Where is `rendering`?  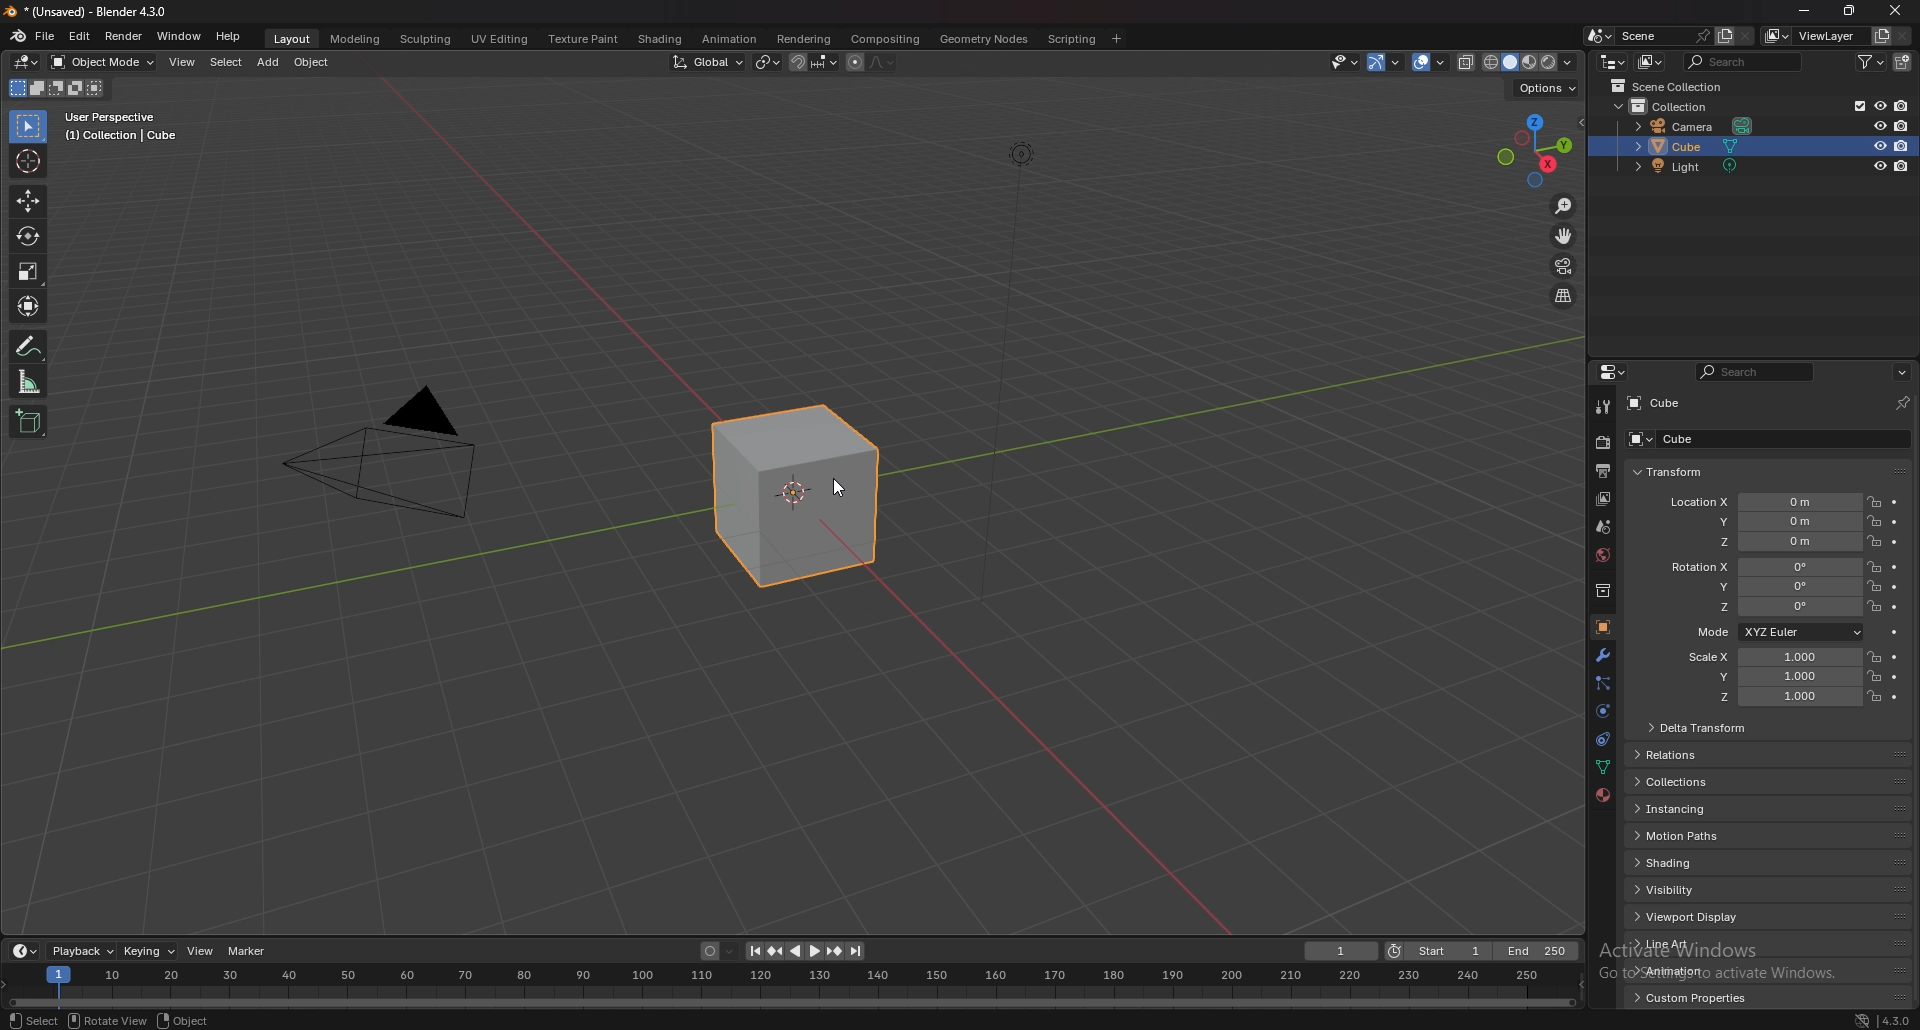 rendering is located at coordinates (803, 40).